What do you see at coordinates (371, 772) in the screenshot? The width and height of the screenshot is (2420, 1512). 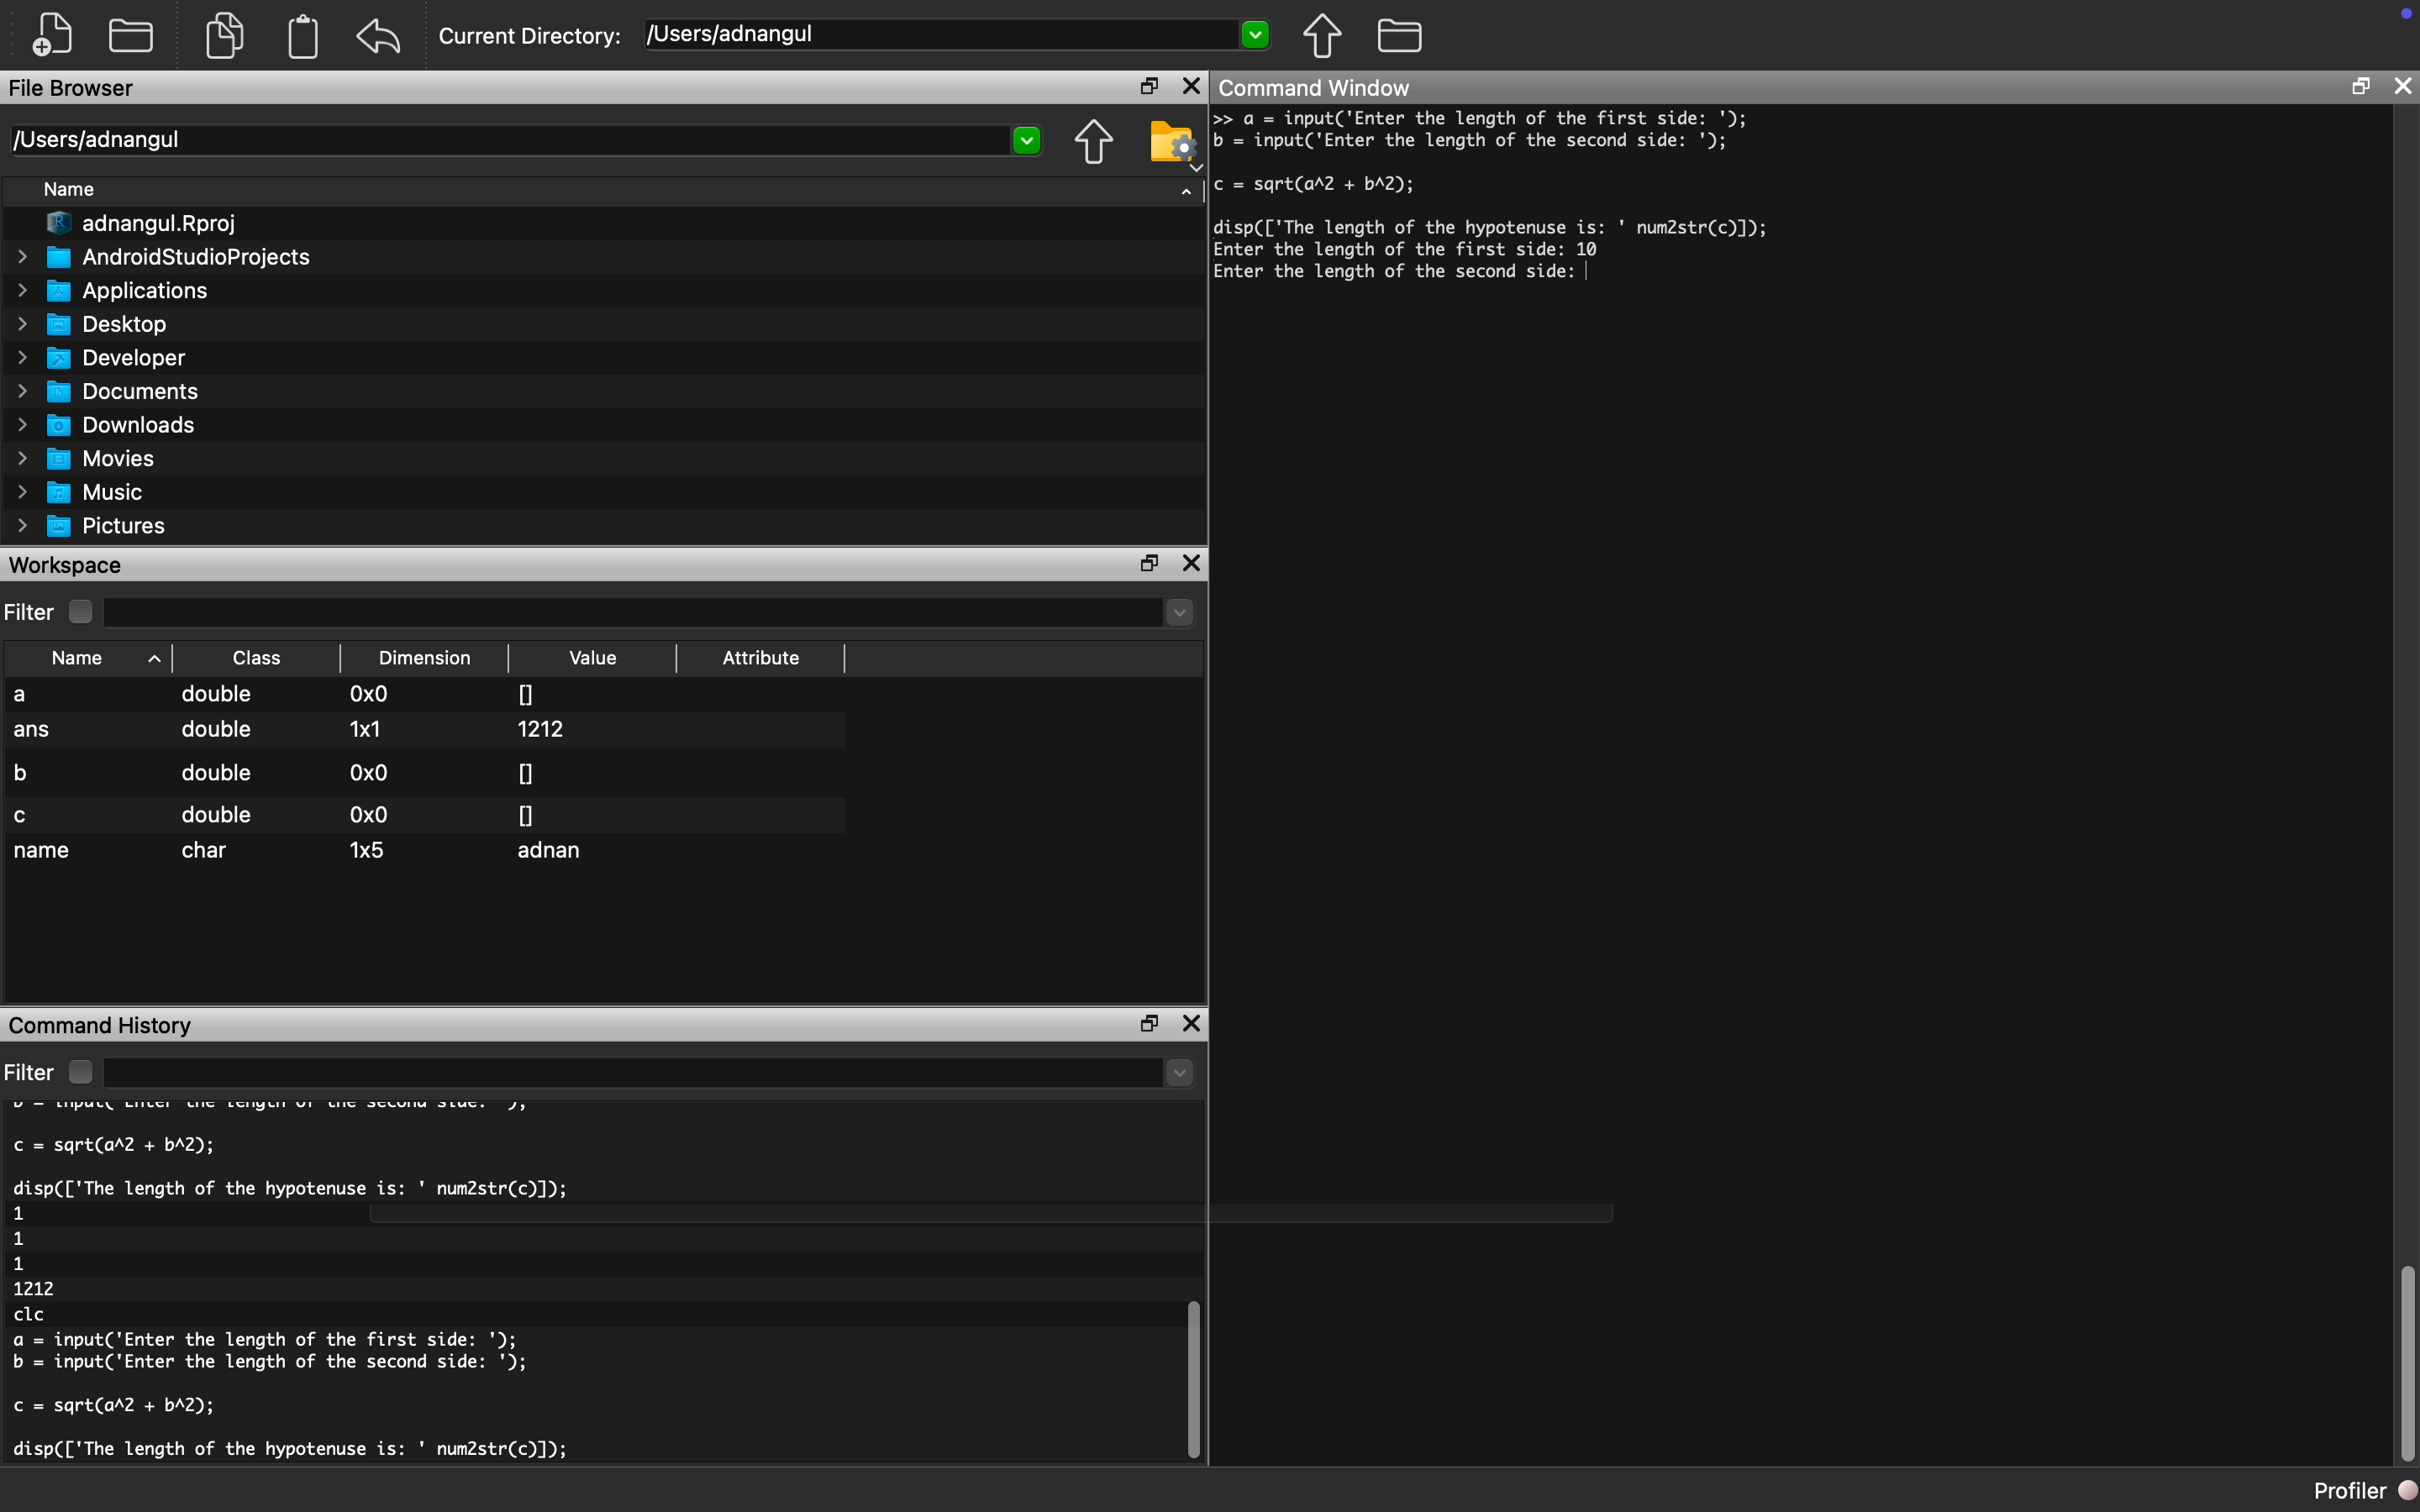 I see `0x0` at bounding box center [371, 772].